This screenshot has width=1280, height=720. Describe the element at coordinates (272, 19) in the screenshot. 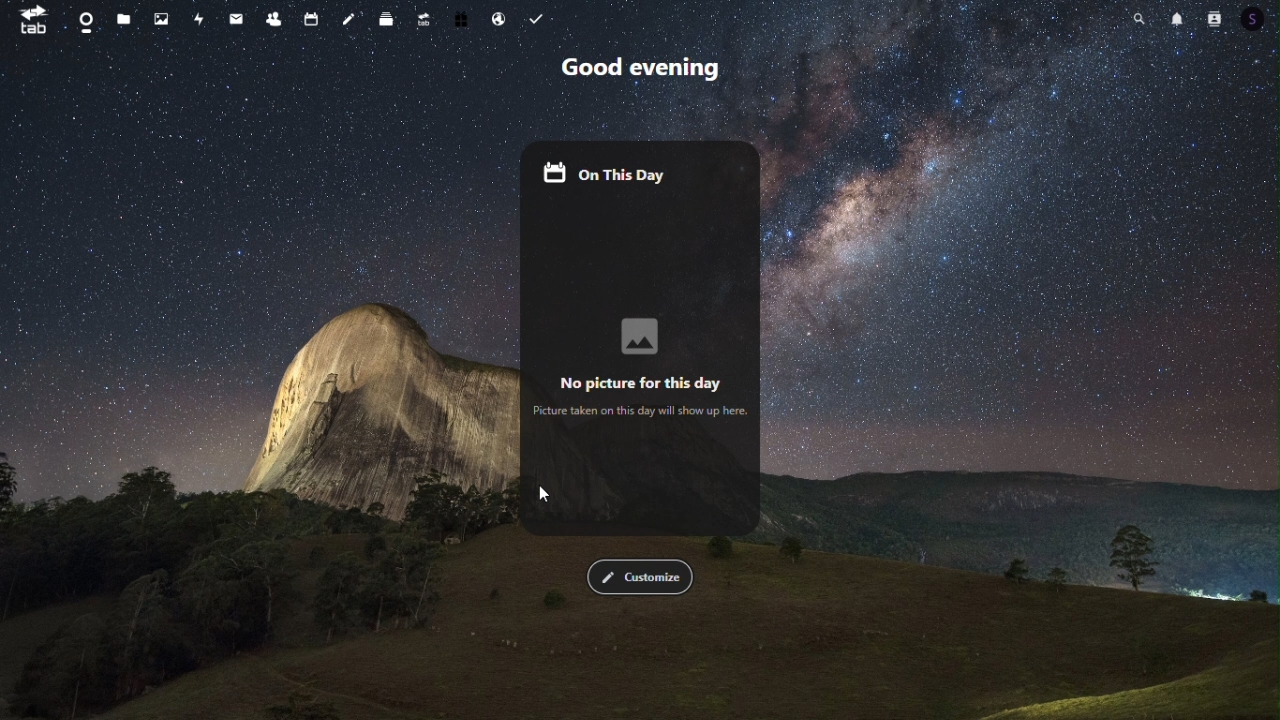

I see `Contacts` at that location.